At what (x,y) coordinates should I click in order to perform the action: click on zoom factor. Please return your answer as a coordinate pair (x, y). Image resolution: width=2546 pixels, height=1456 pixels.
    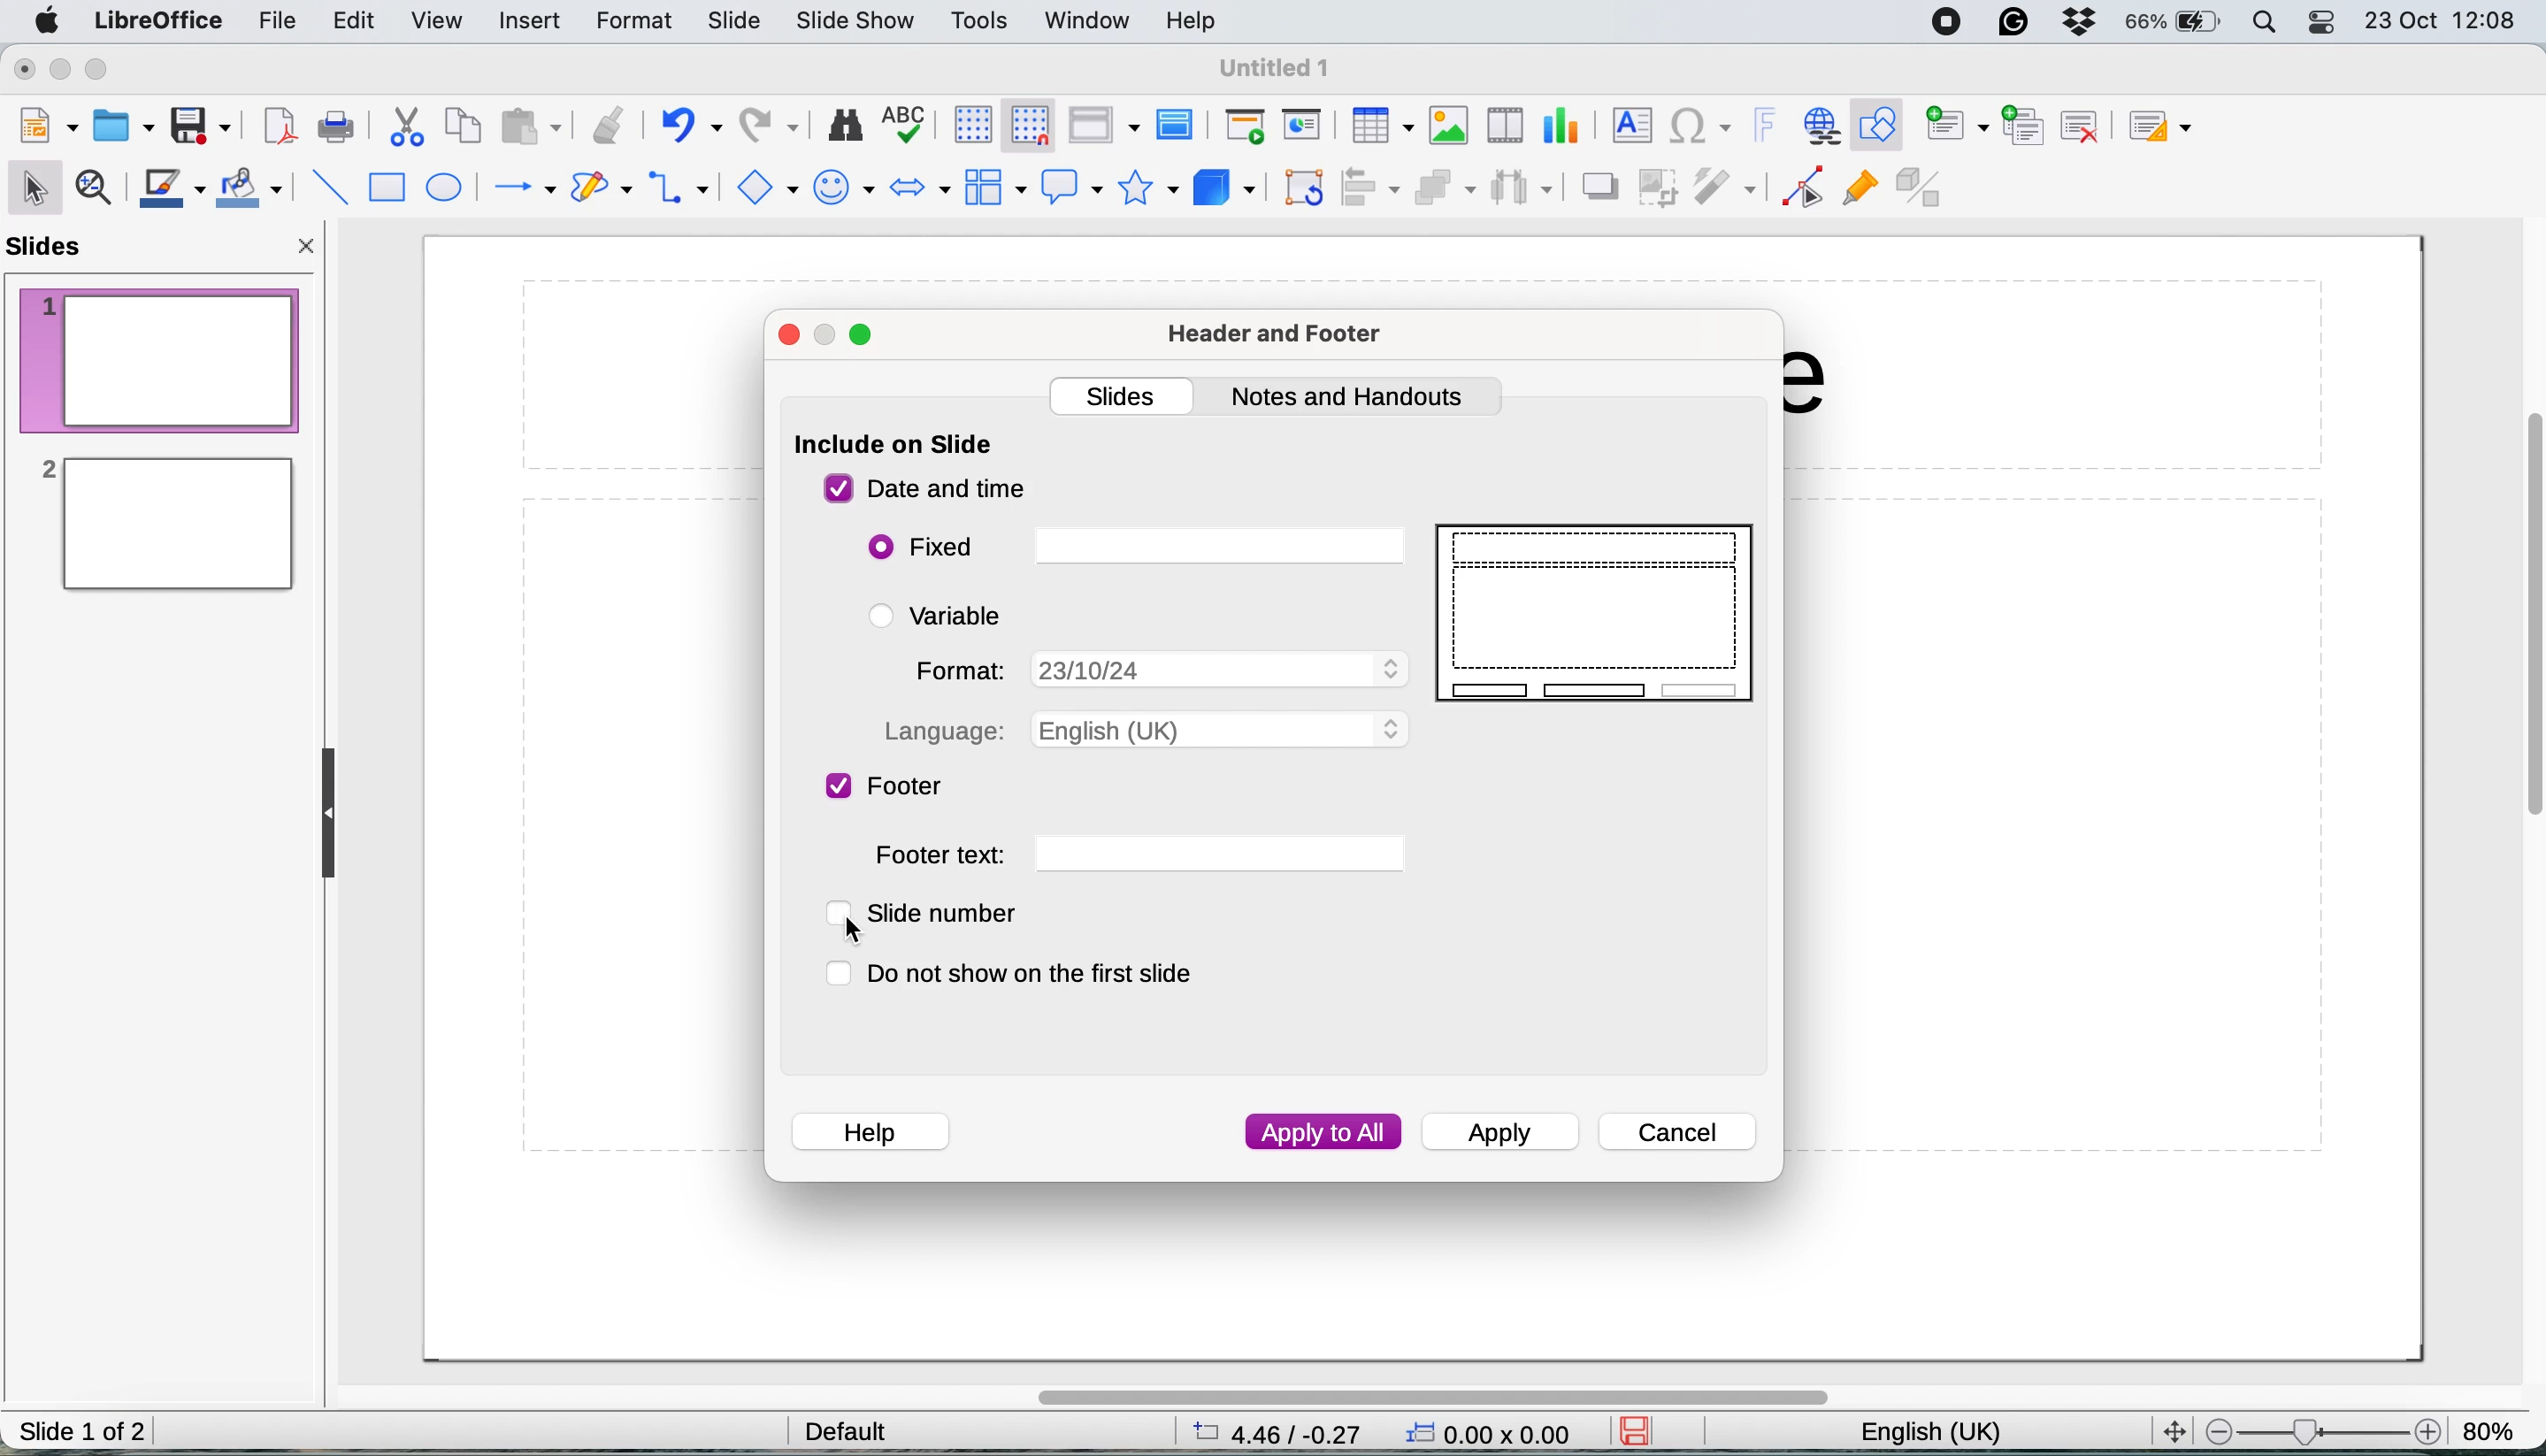
    Looking at the image, I should click on (2321, 1431).